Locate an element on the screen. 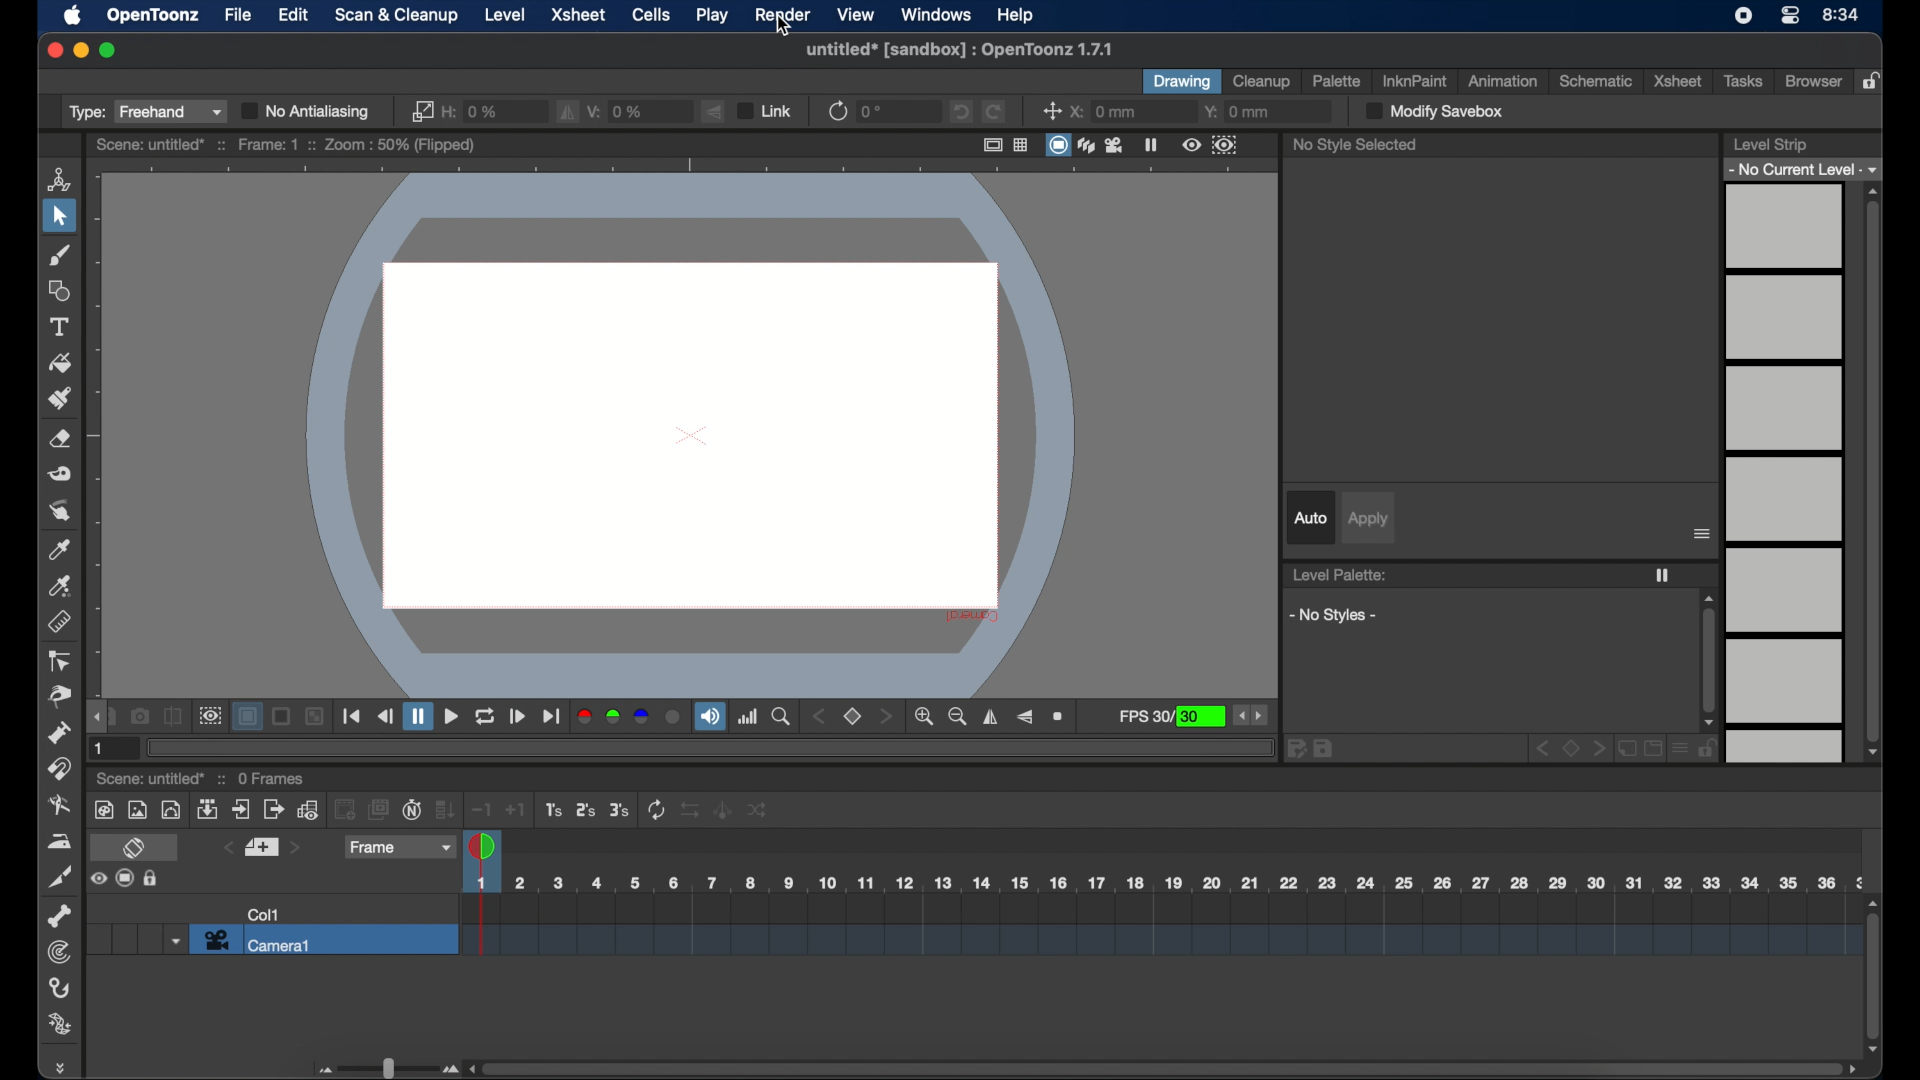  flip horizontally is located at coordinates (991, 718).